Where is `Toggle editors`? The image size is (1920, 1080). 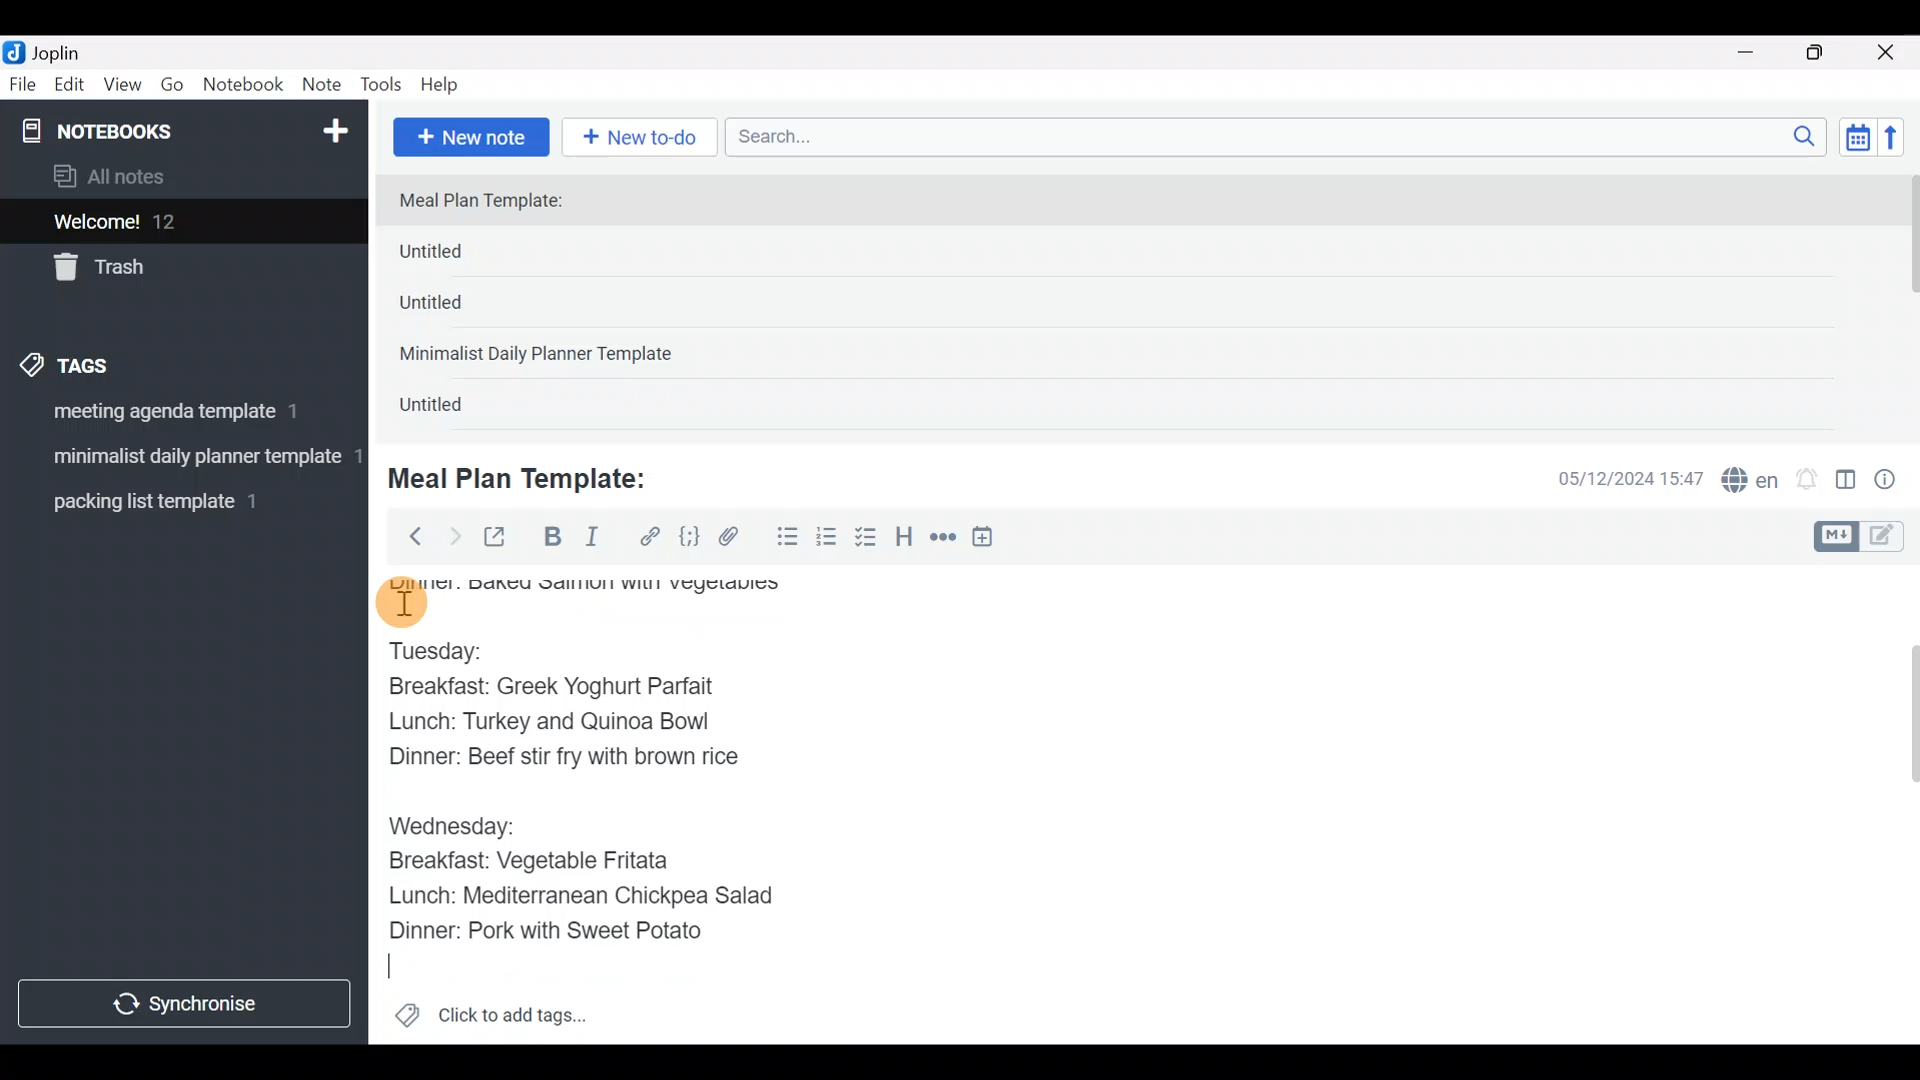 Toggle editors is located at coordinates (1864, 534).